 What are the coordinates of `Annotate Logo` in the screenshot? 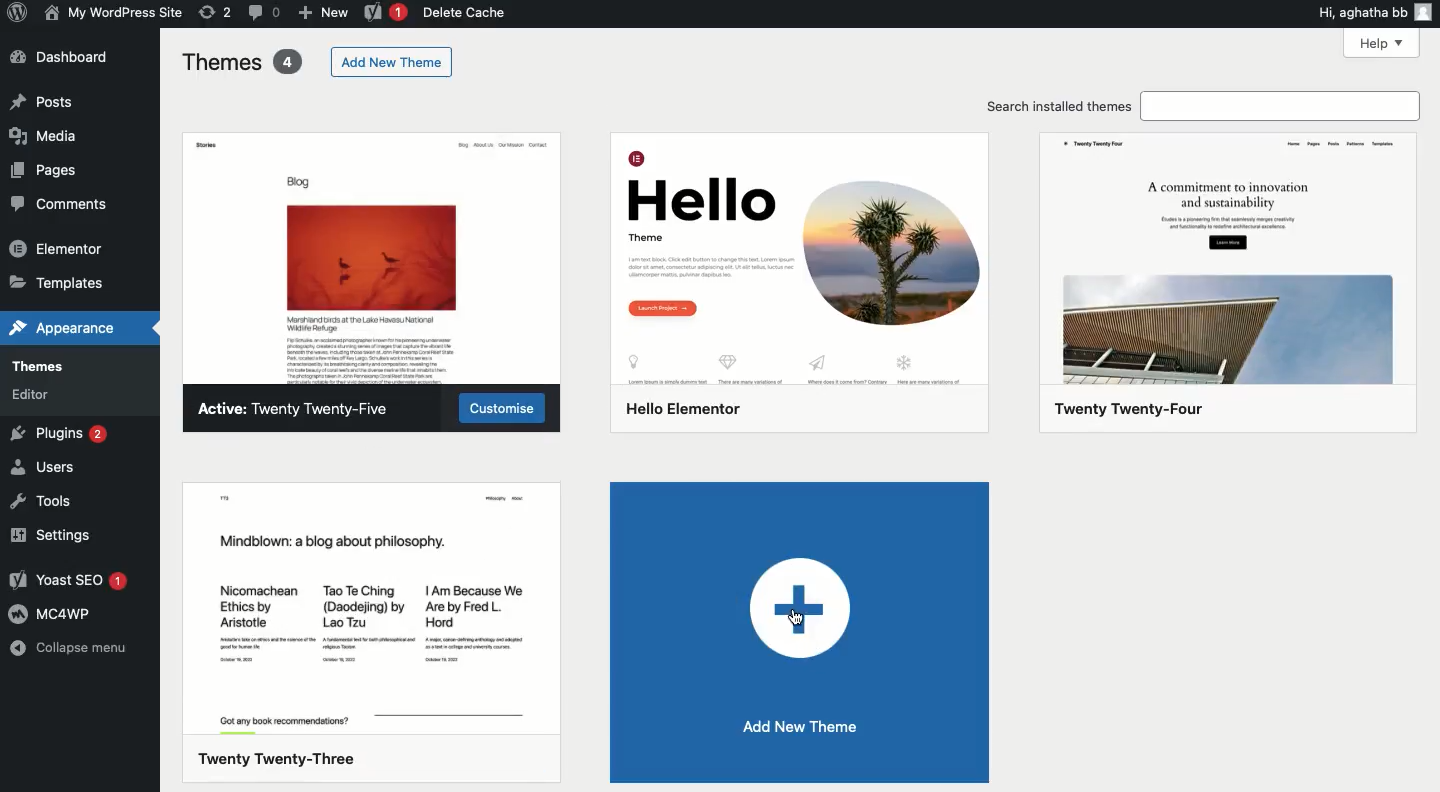 It's located at (17, 14).